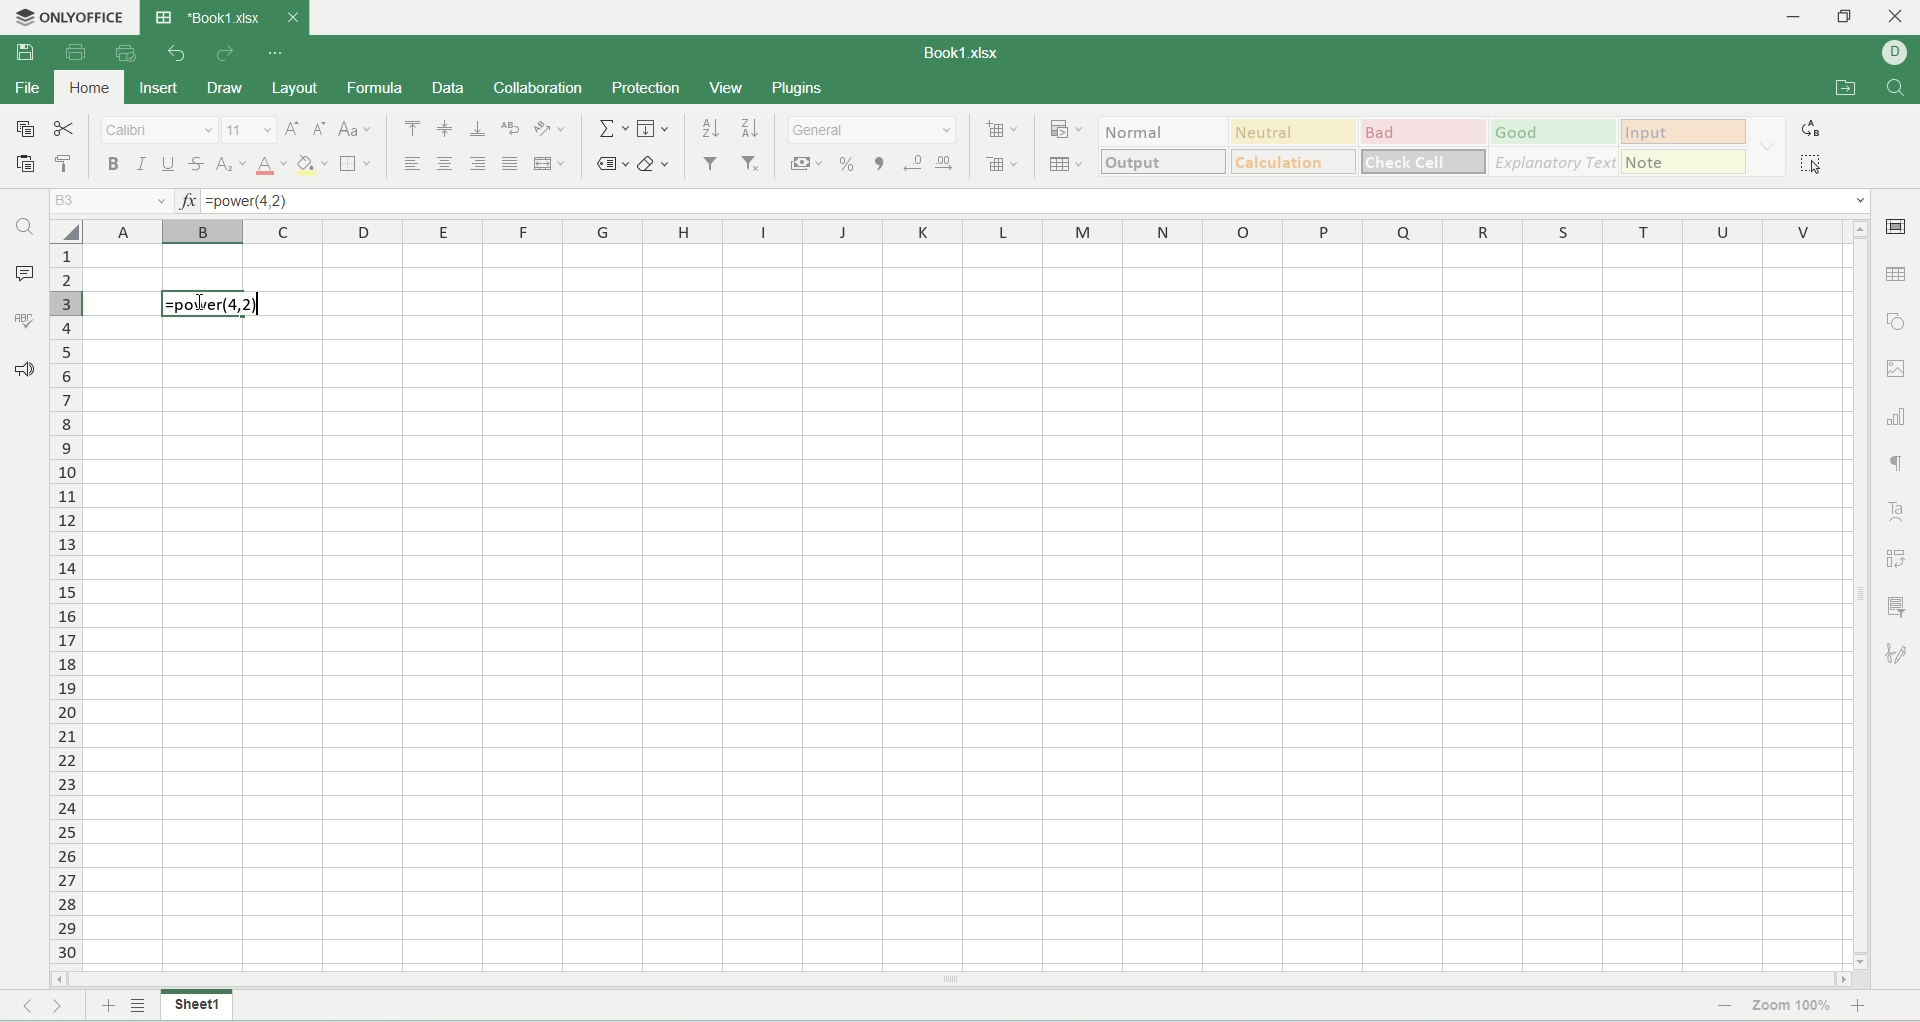  I want to click on collaboration, so click(538, 87).